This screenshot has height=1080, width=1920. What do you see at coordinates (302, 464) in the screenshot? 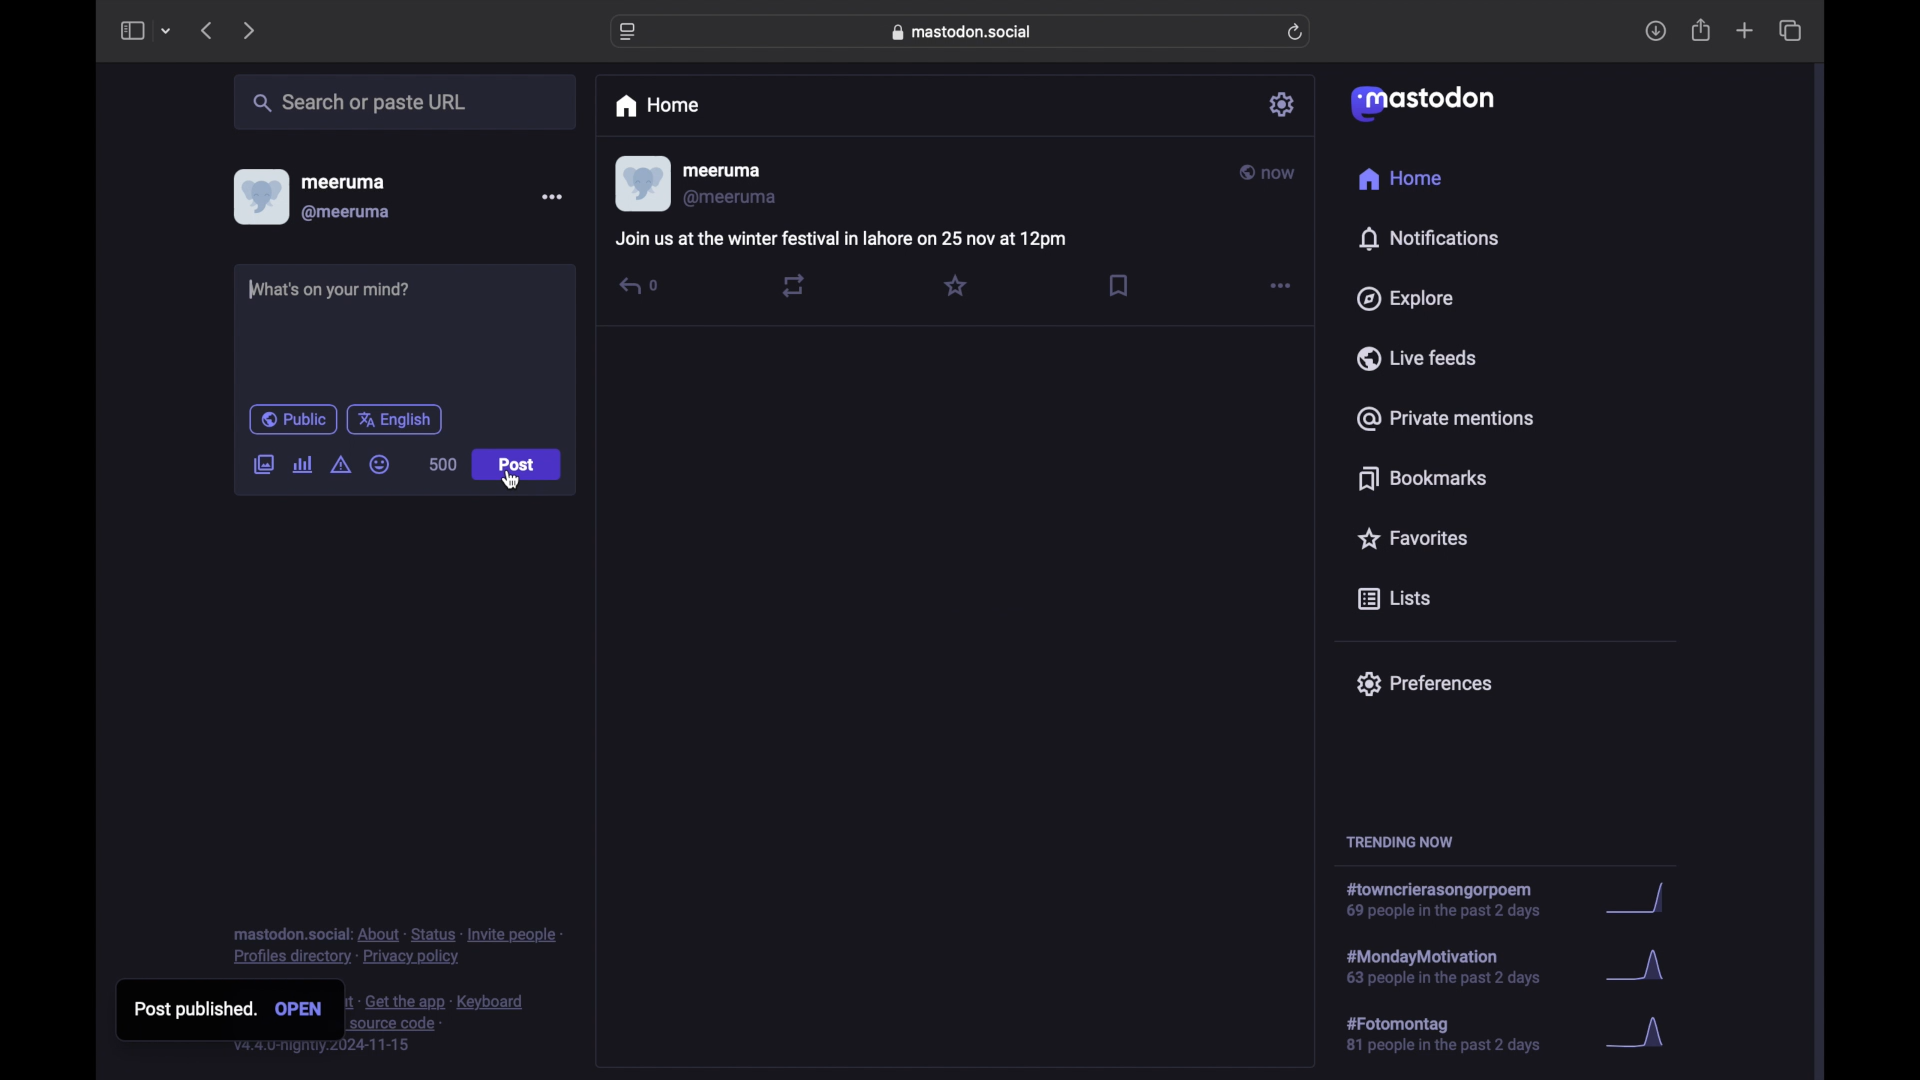
I see `add  poll` at bounding box center [302, 464].